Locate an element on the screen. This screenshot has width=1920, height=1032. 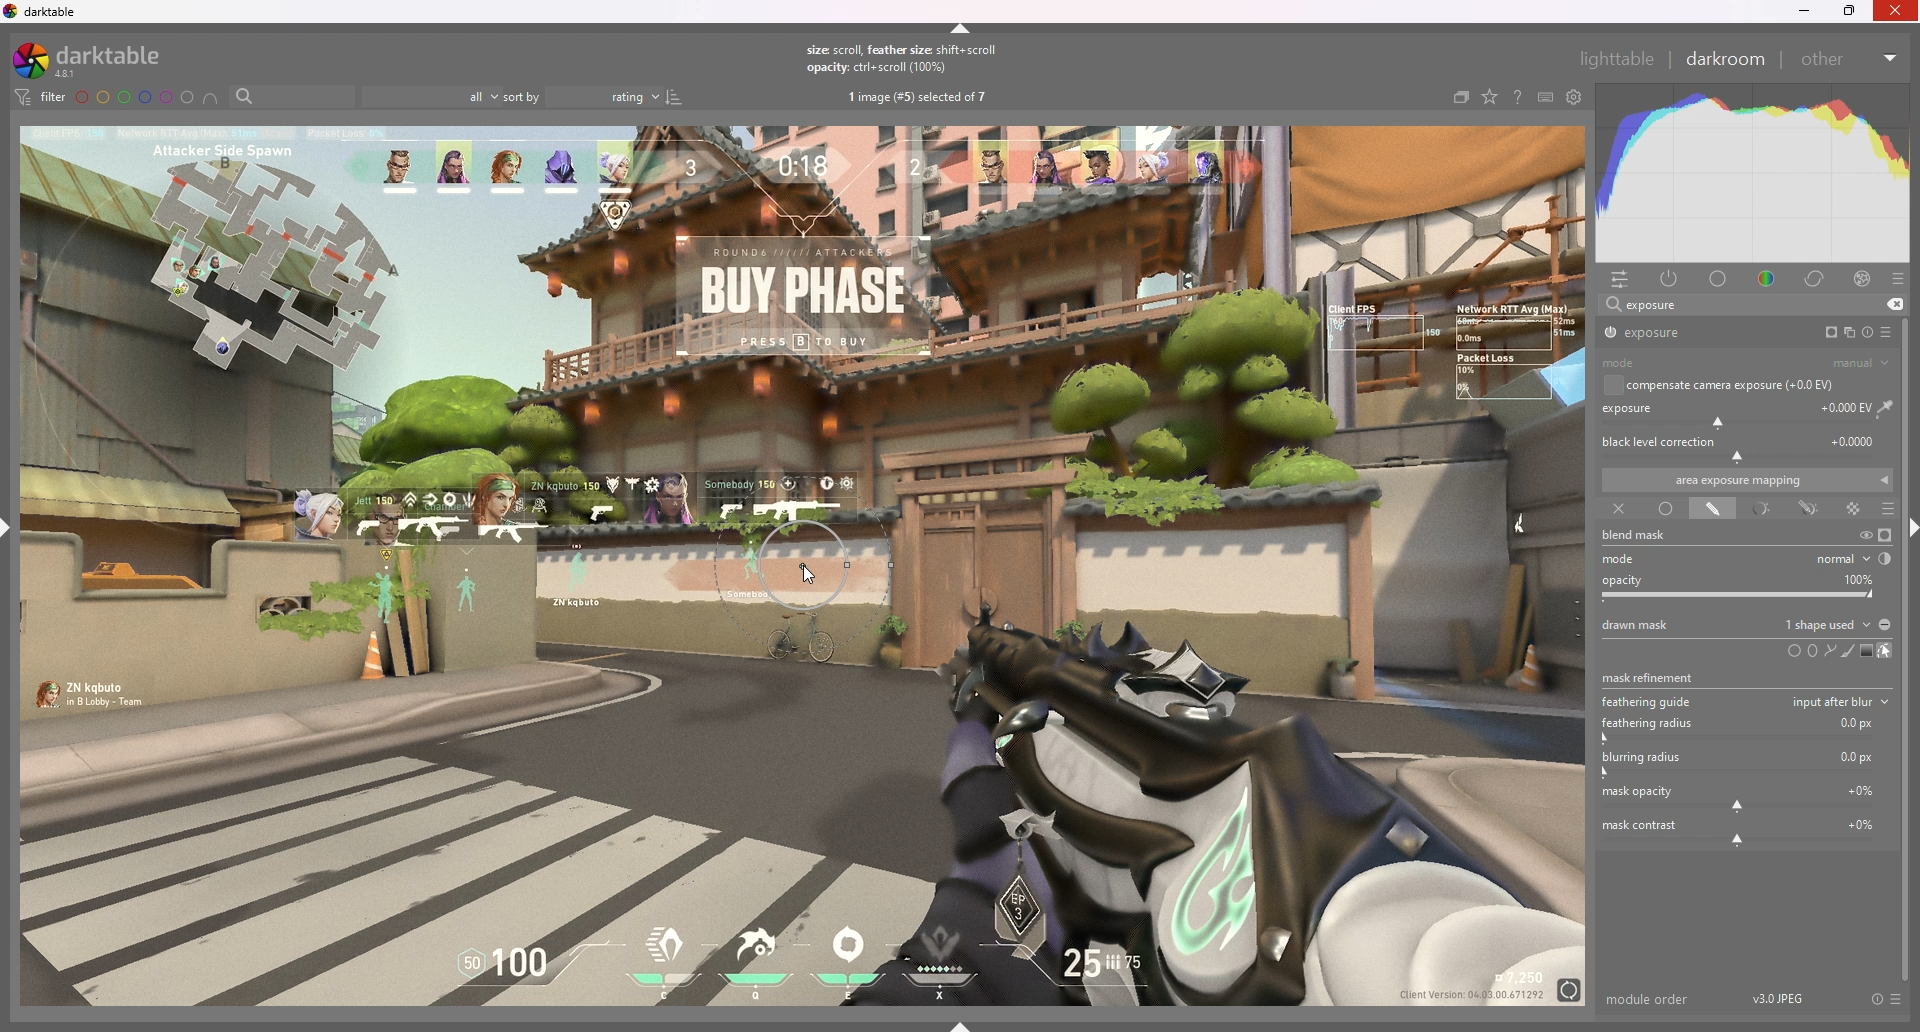
mask opacity is located at coordinates (1744, 797).